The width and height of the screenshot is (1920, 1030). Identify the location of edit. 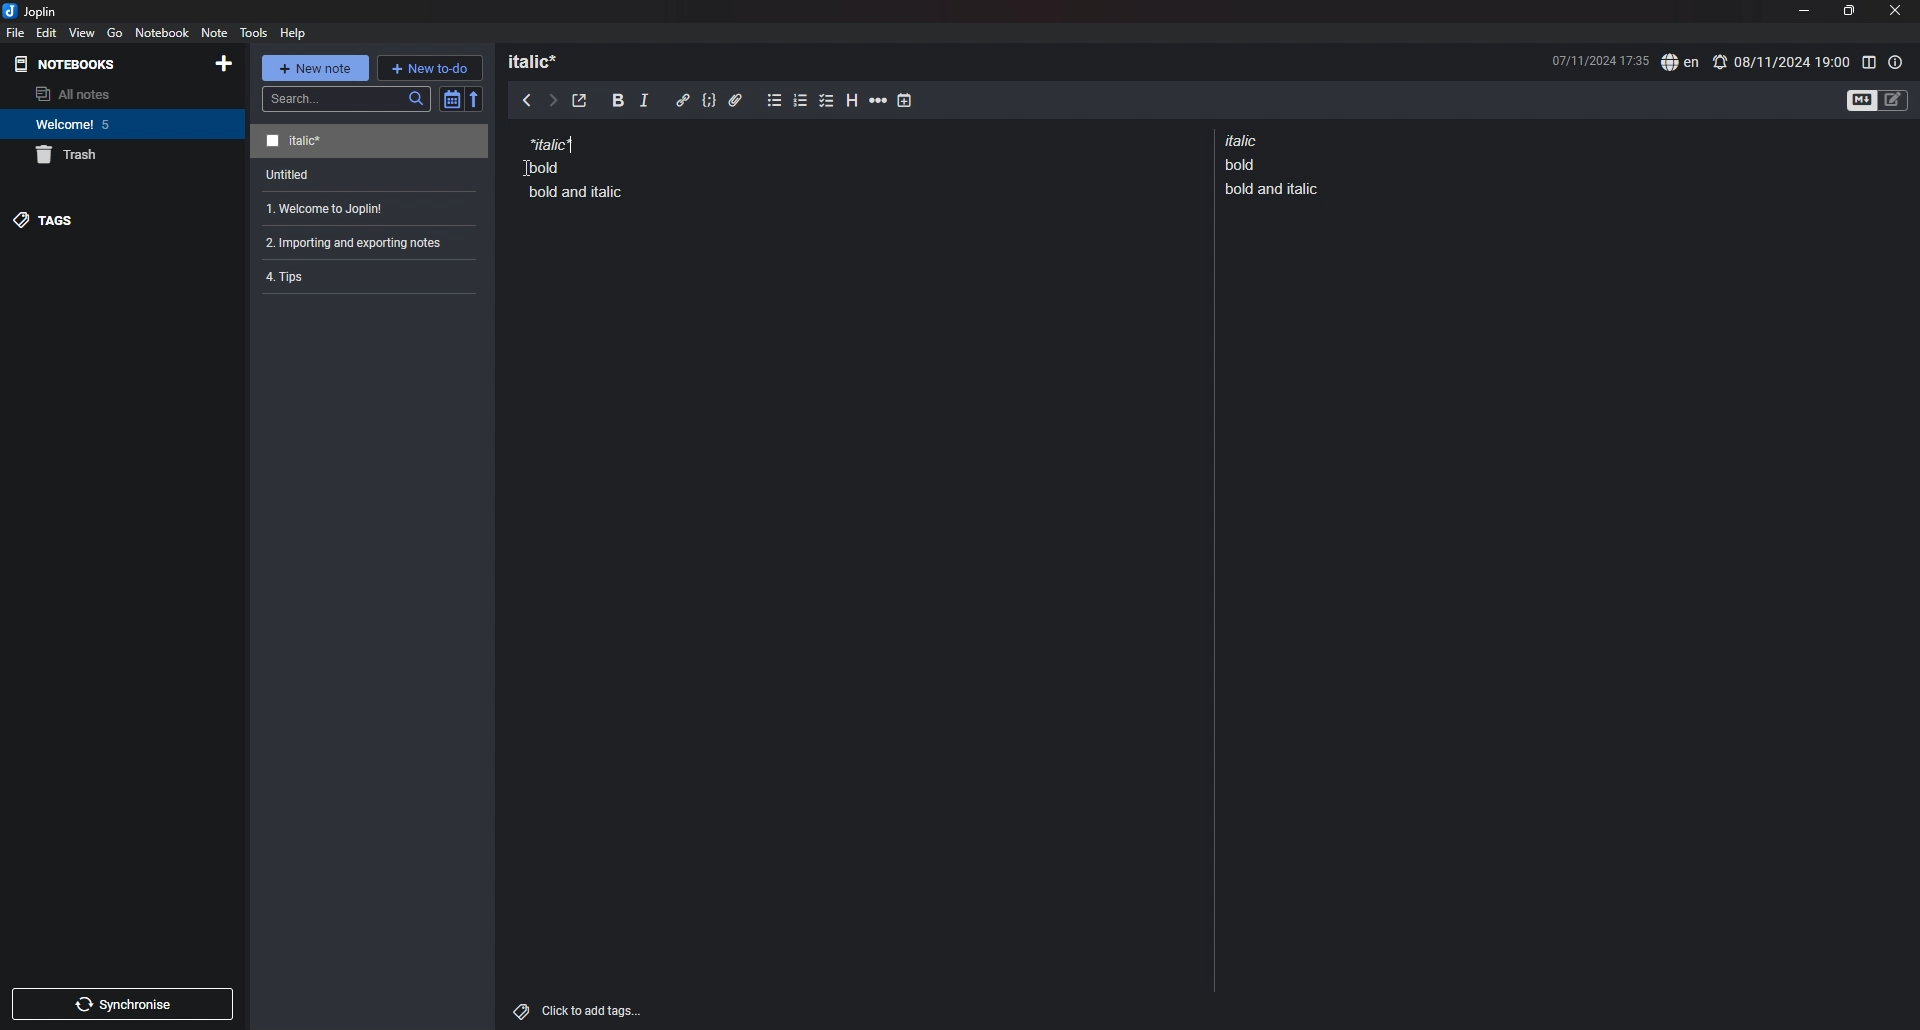
(47, 32).